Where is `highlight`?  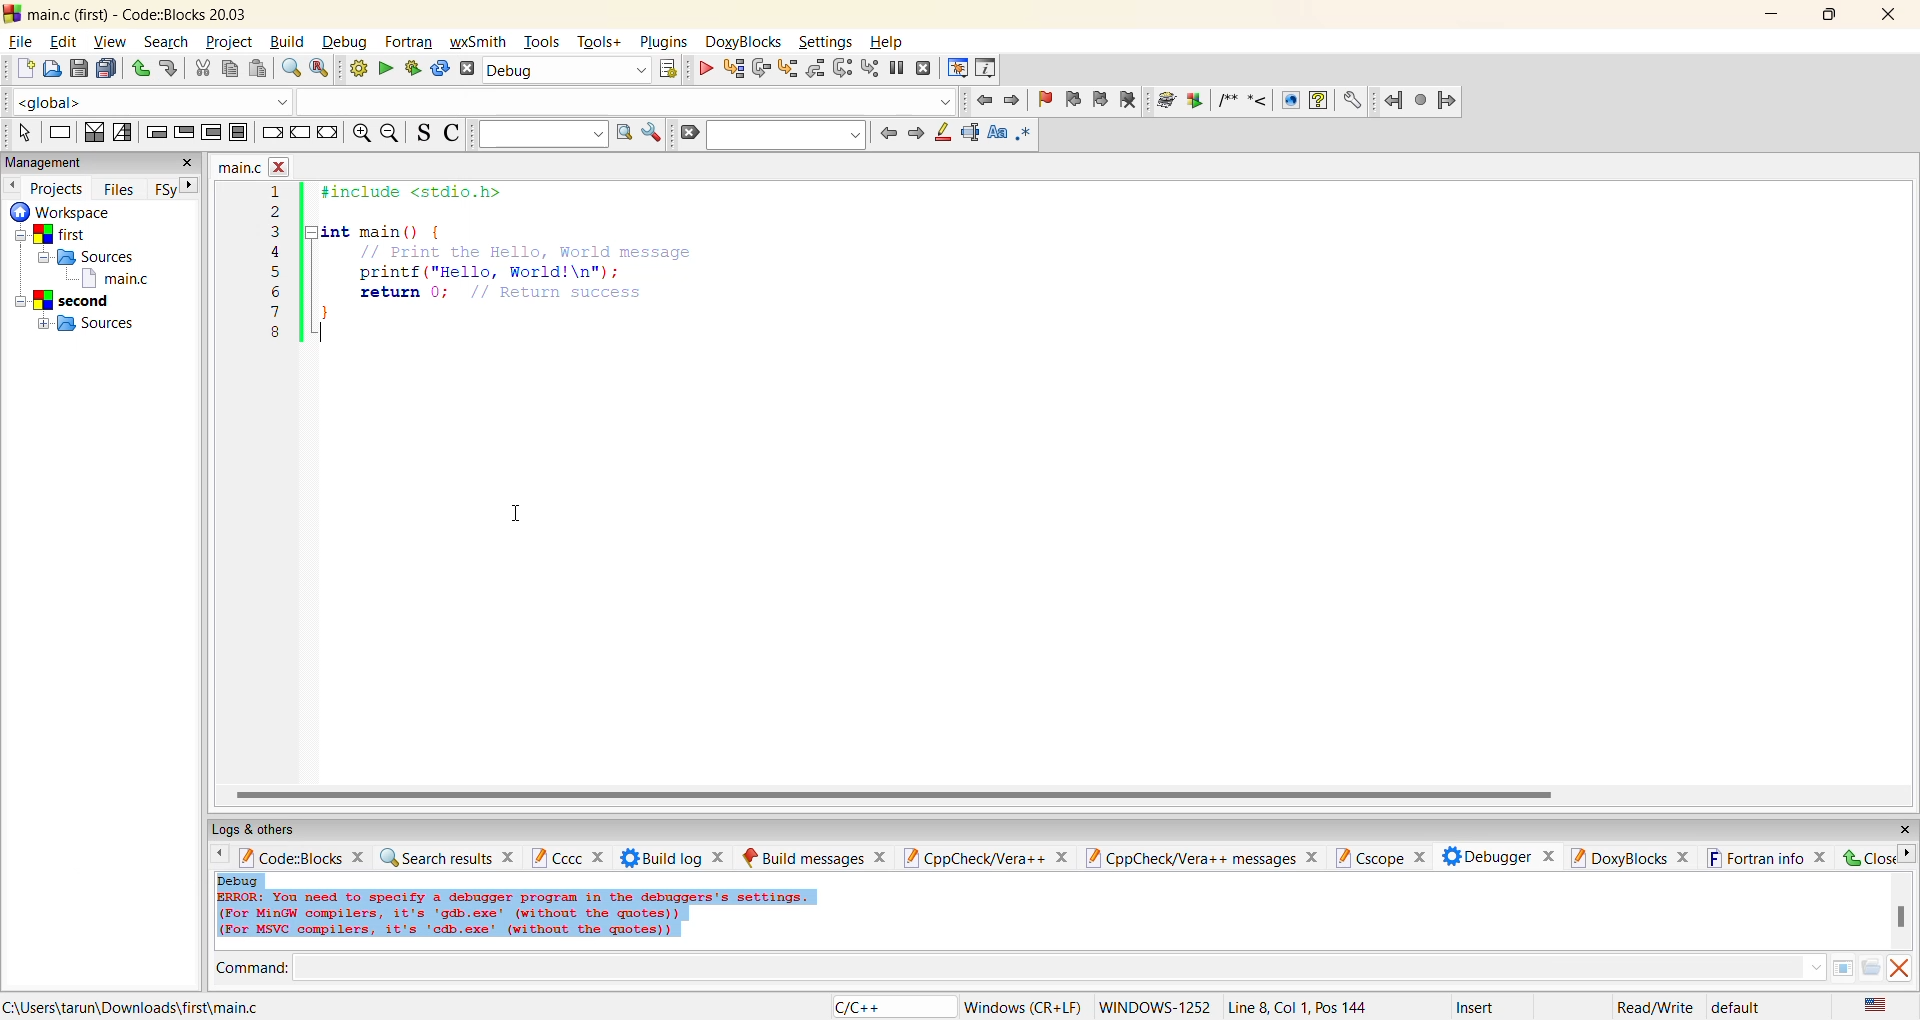
highlight is located at coordinates (944, 133).